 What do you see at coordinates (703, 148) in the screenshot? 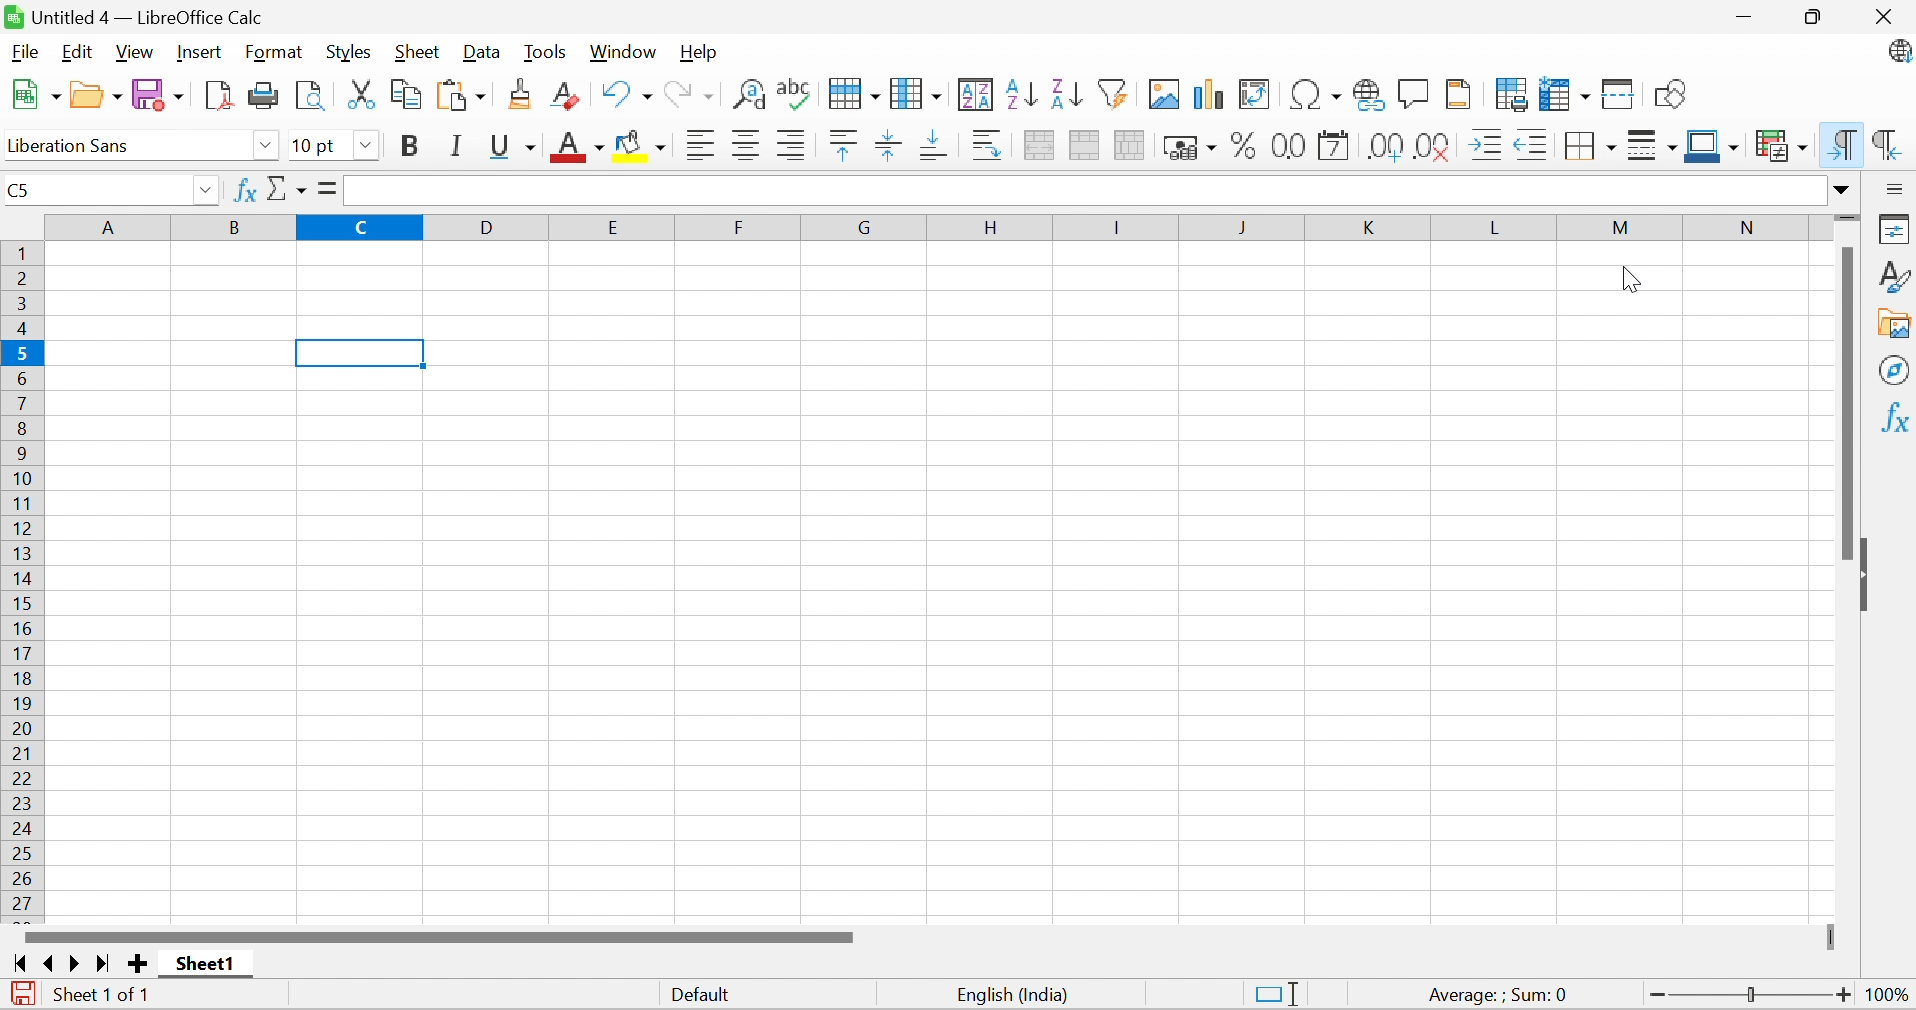
I see `Align left` at bounding box center [703, 148].